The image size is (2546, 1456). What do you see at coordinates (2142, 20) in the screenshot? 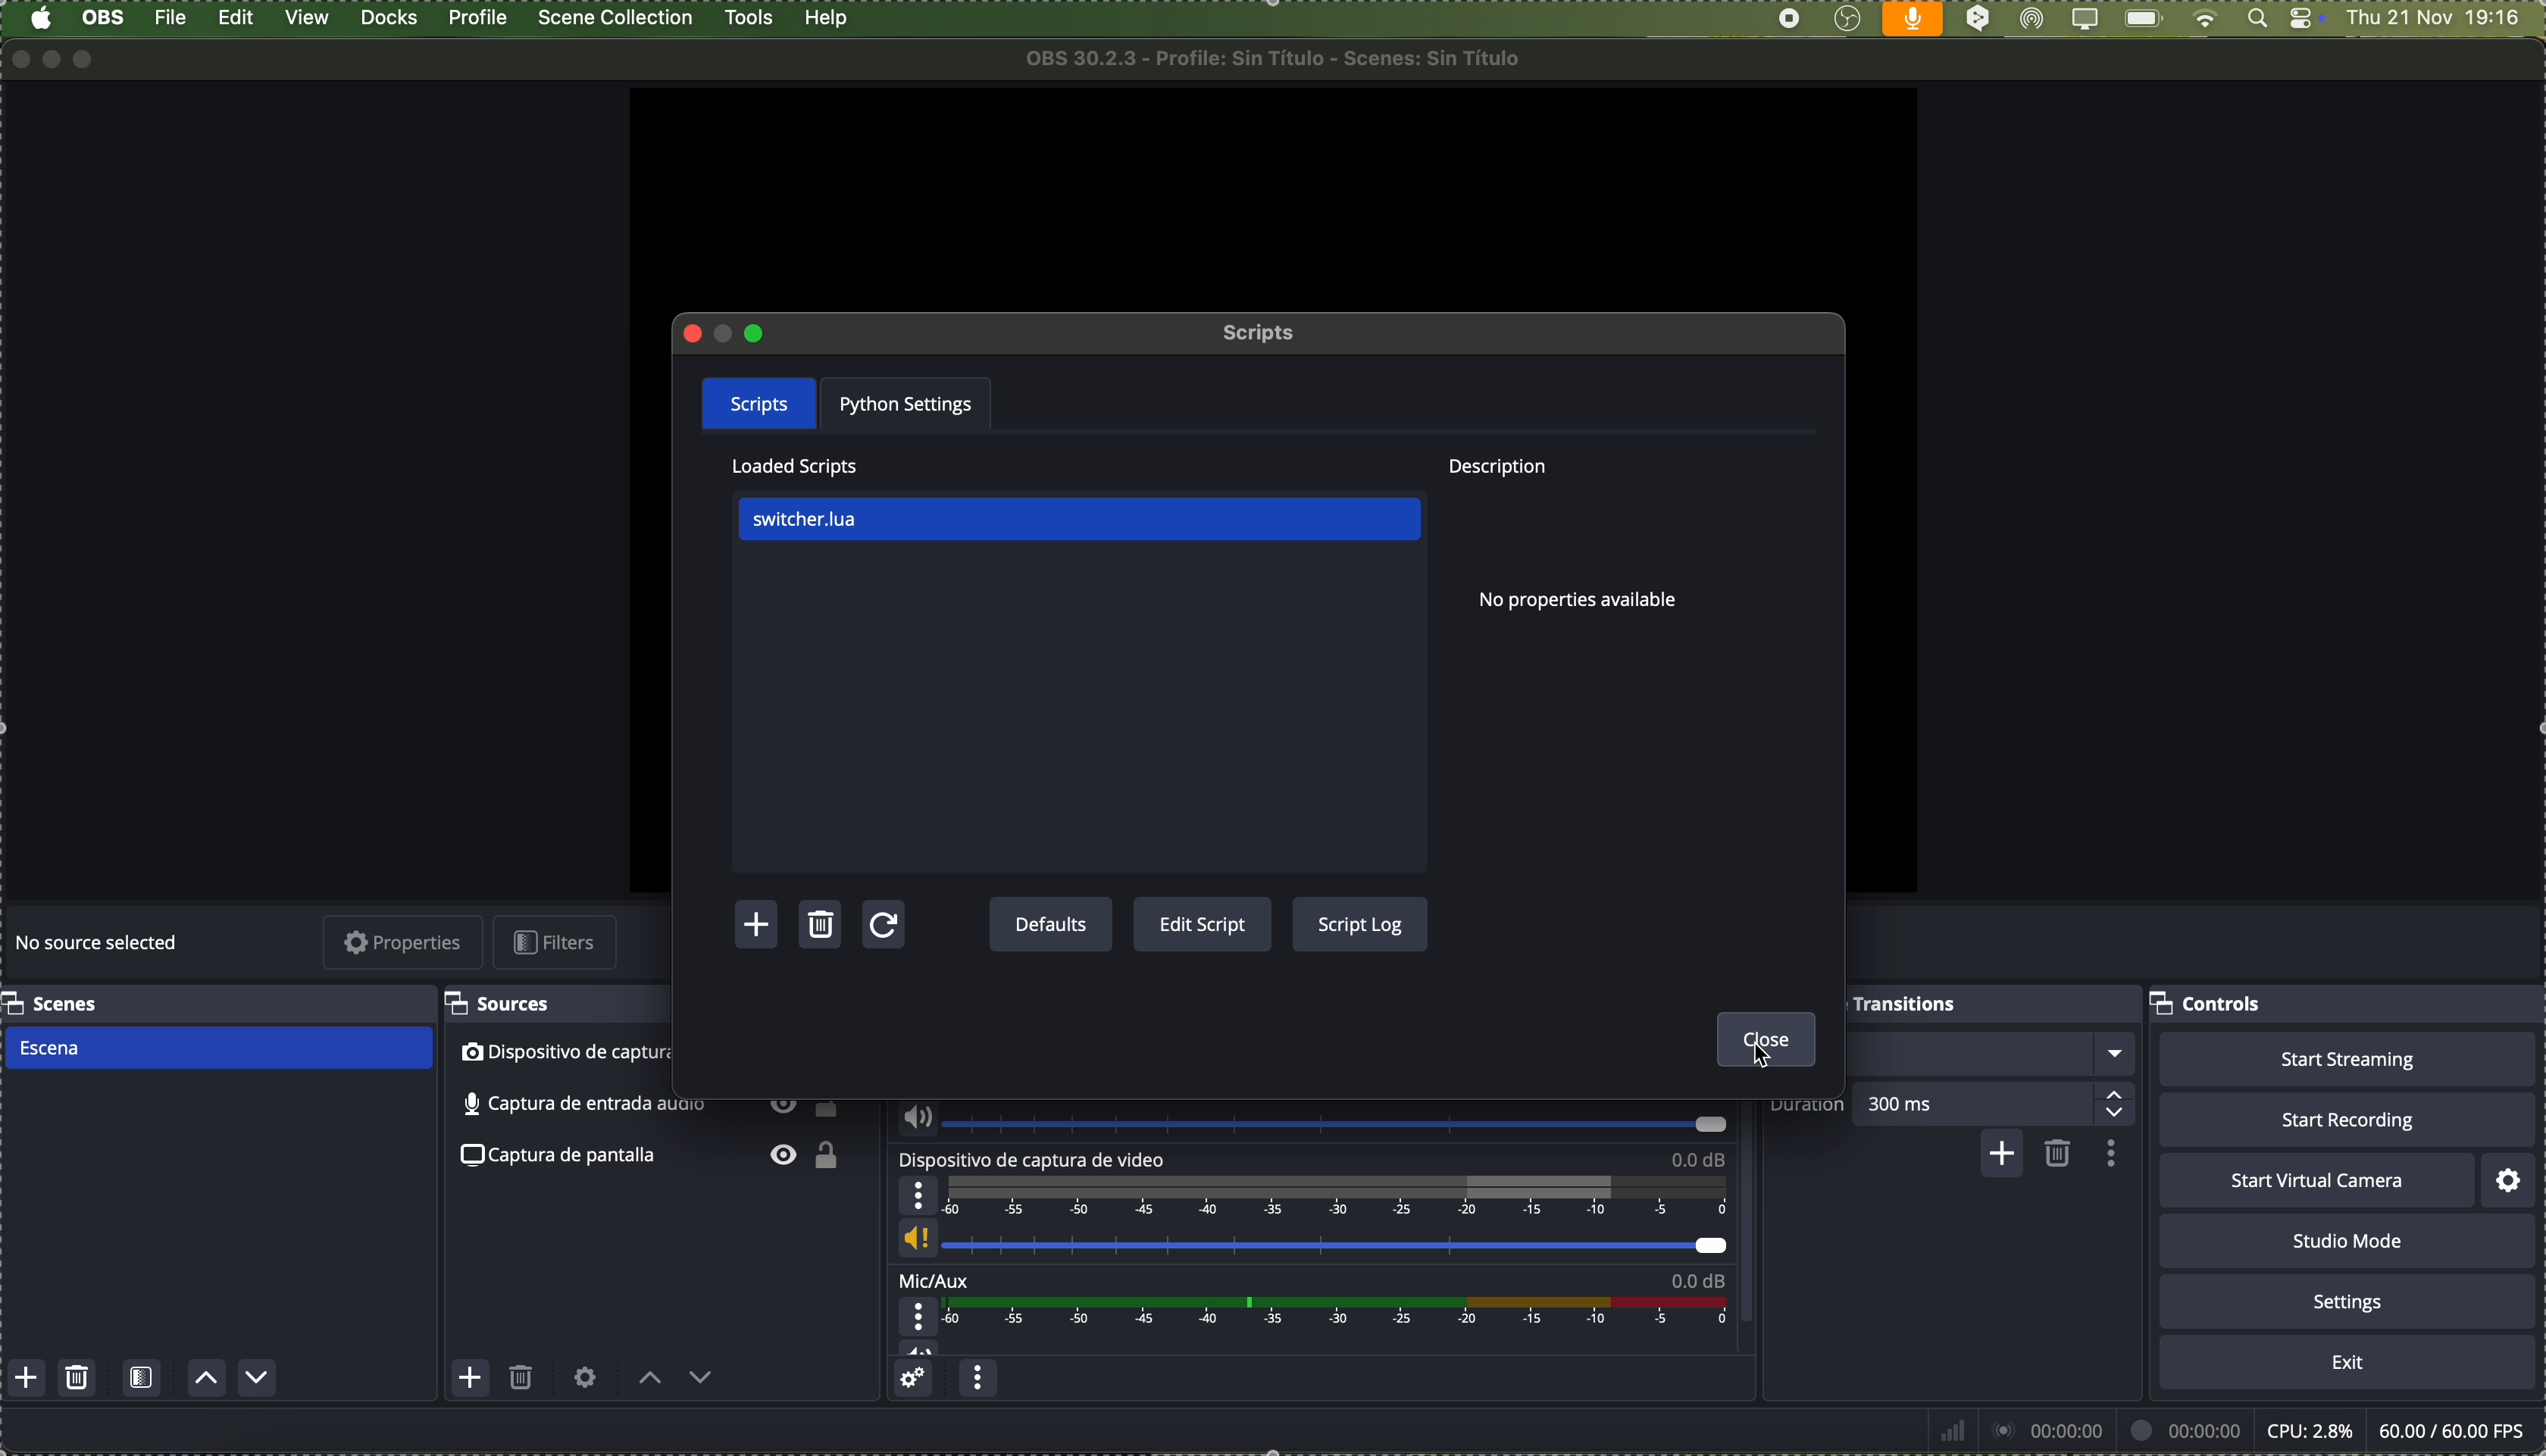
I see `battery` at bounding box center [2142, 20].